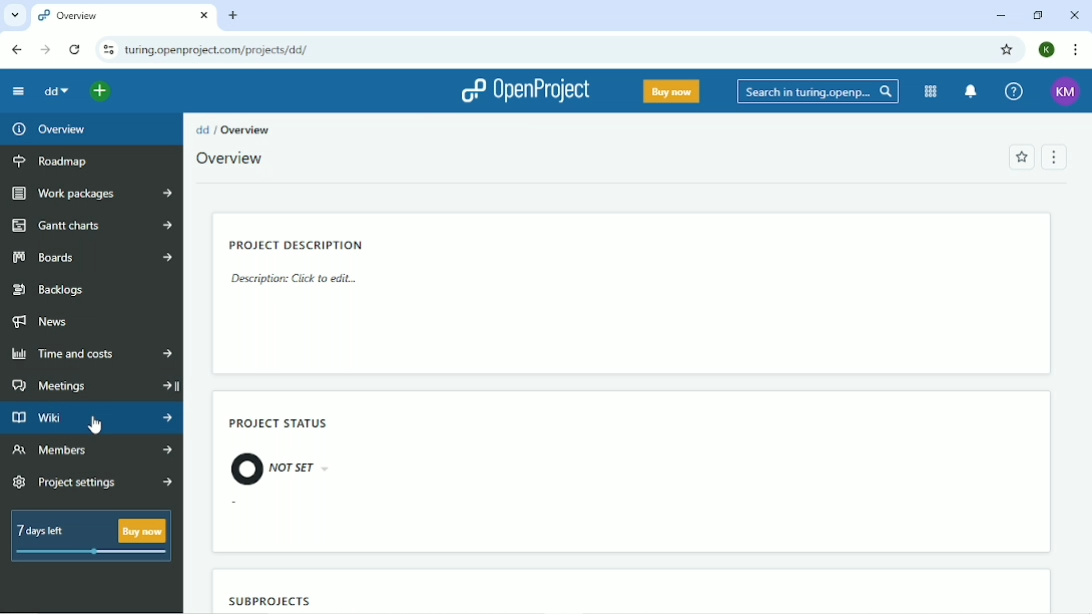 This screenshot has width=1092, height=614. What do you see at coordinates (92, 386) in the screenshot?
I see `Meetings` at bounding box center [92, 386].